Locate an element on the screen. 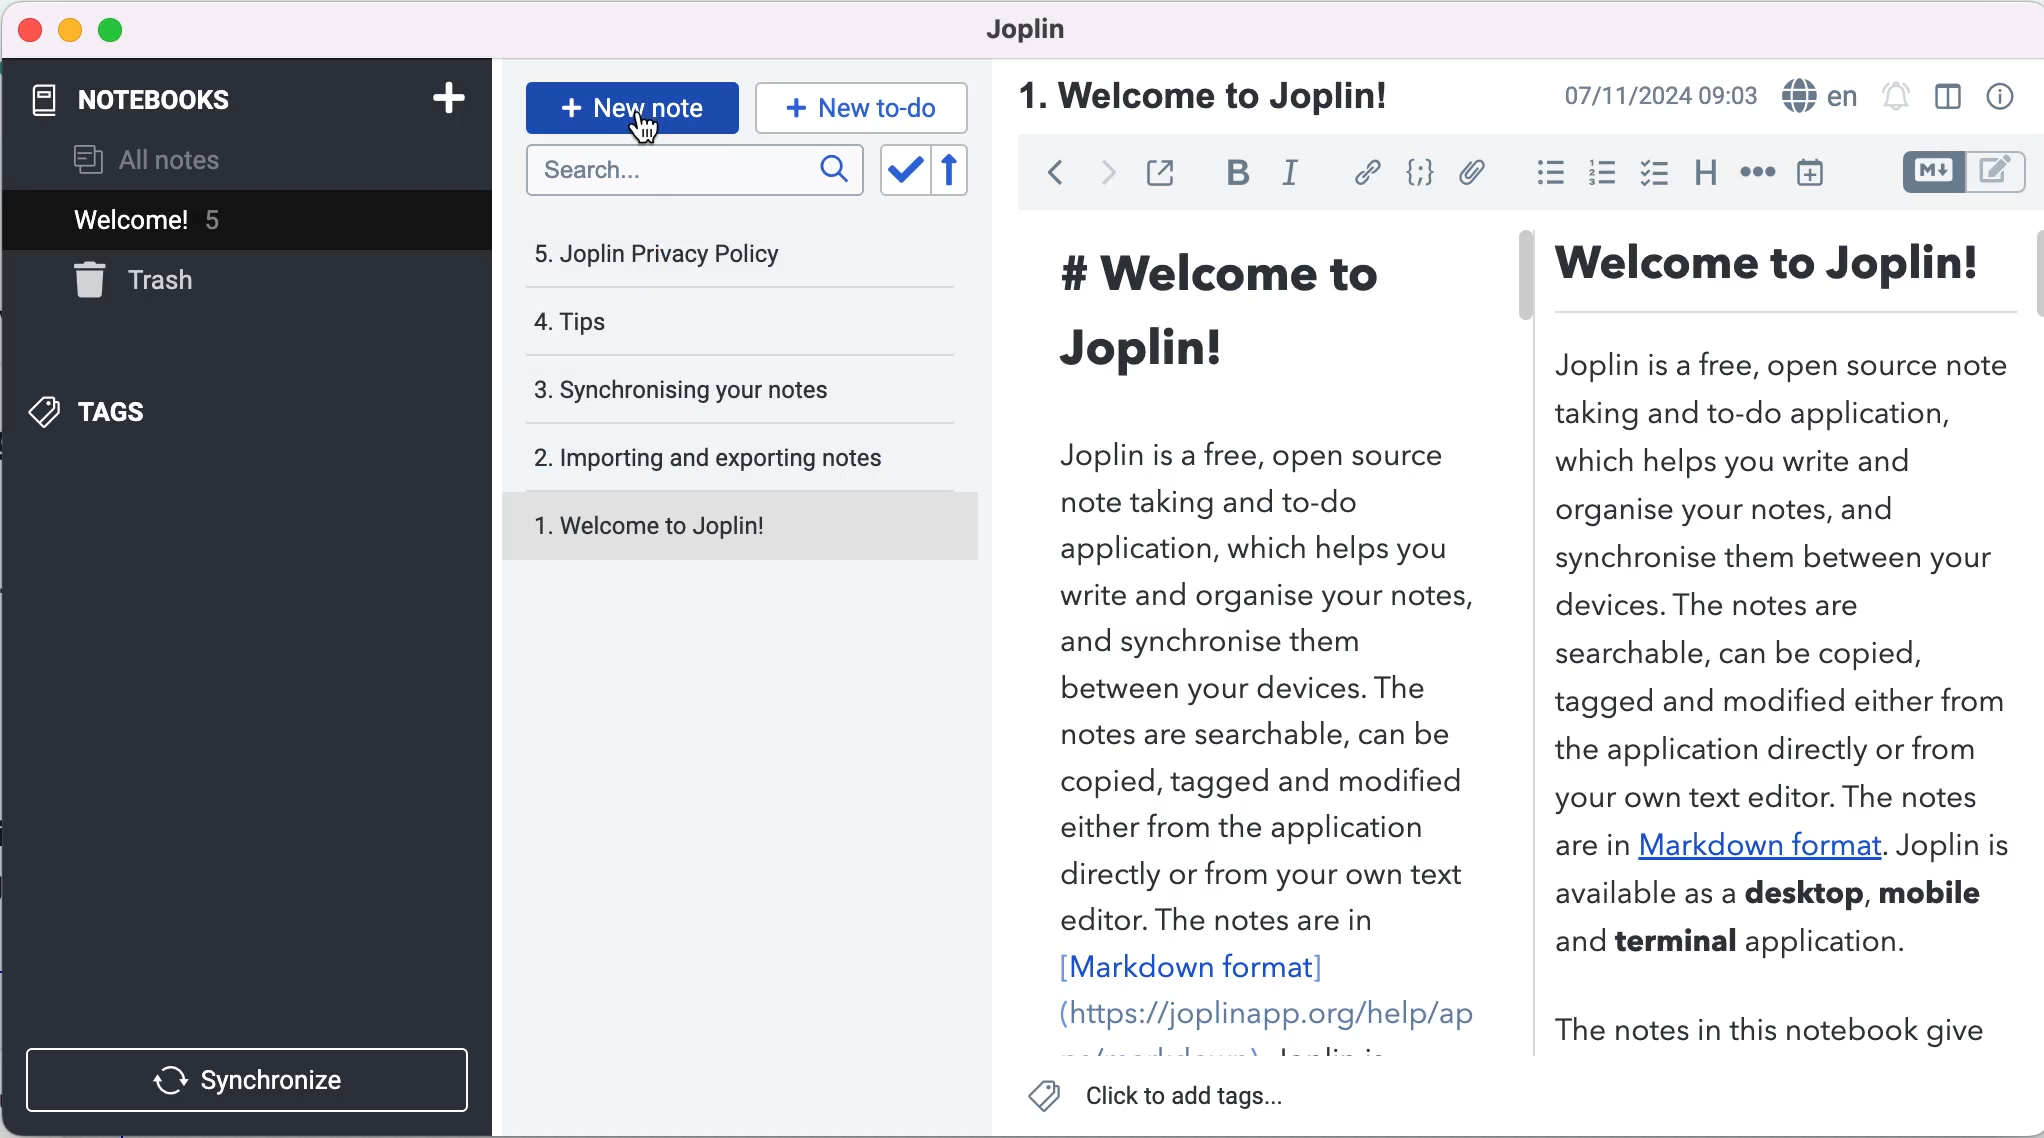  welcome! 5 is located at coordinates (235, 216).